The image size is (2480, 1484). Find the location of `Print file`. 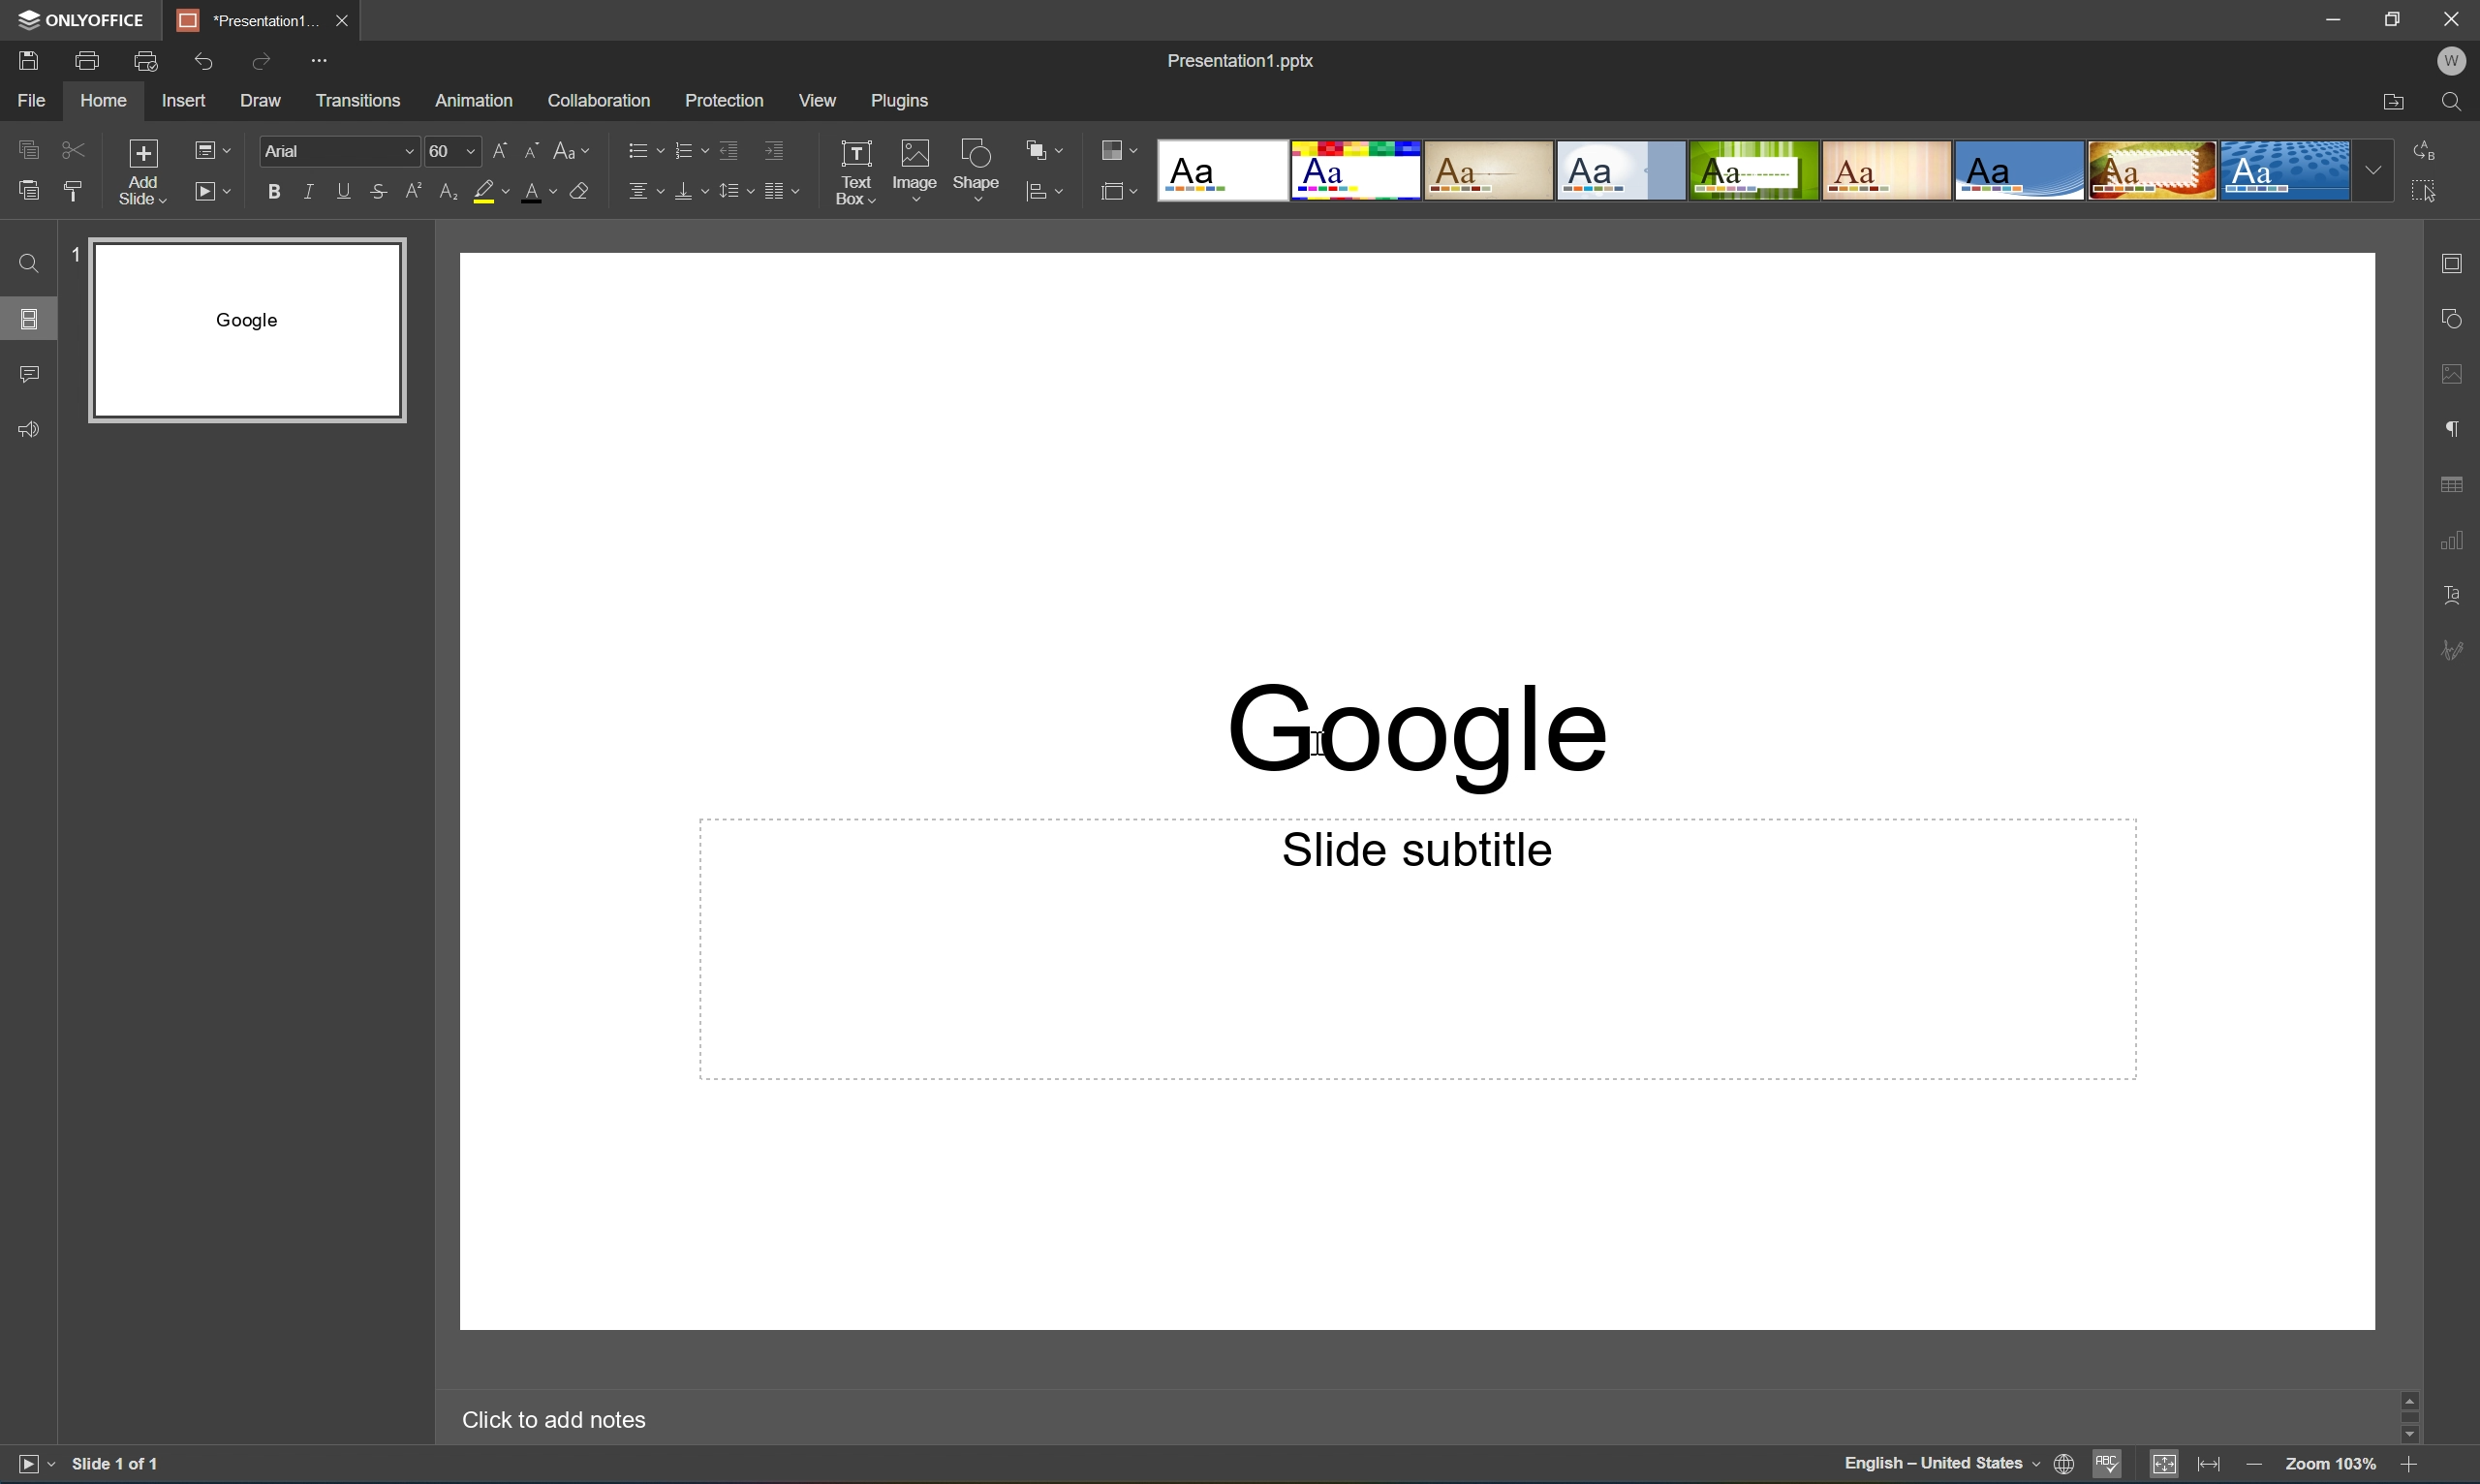

Print file is located at coordinates (88, 63).